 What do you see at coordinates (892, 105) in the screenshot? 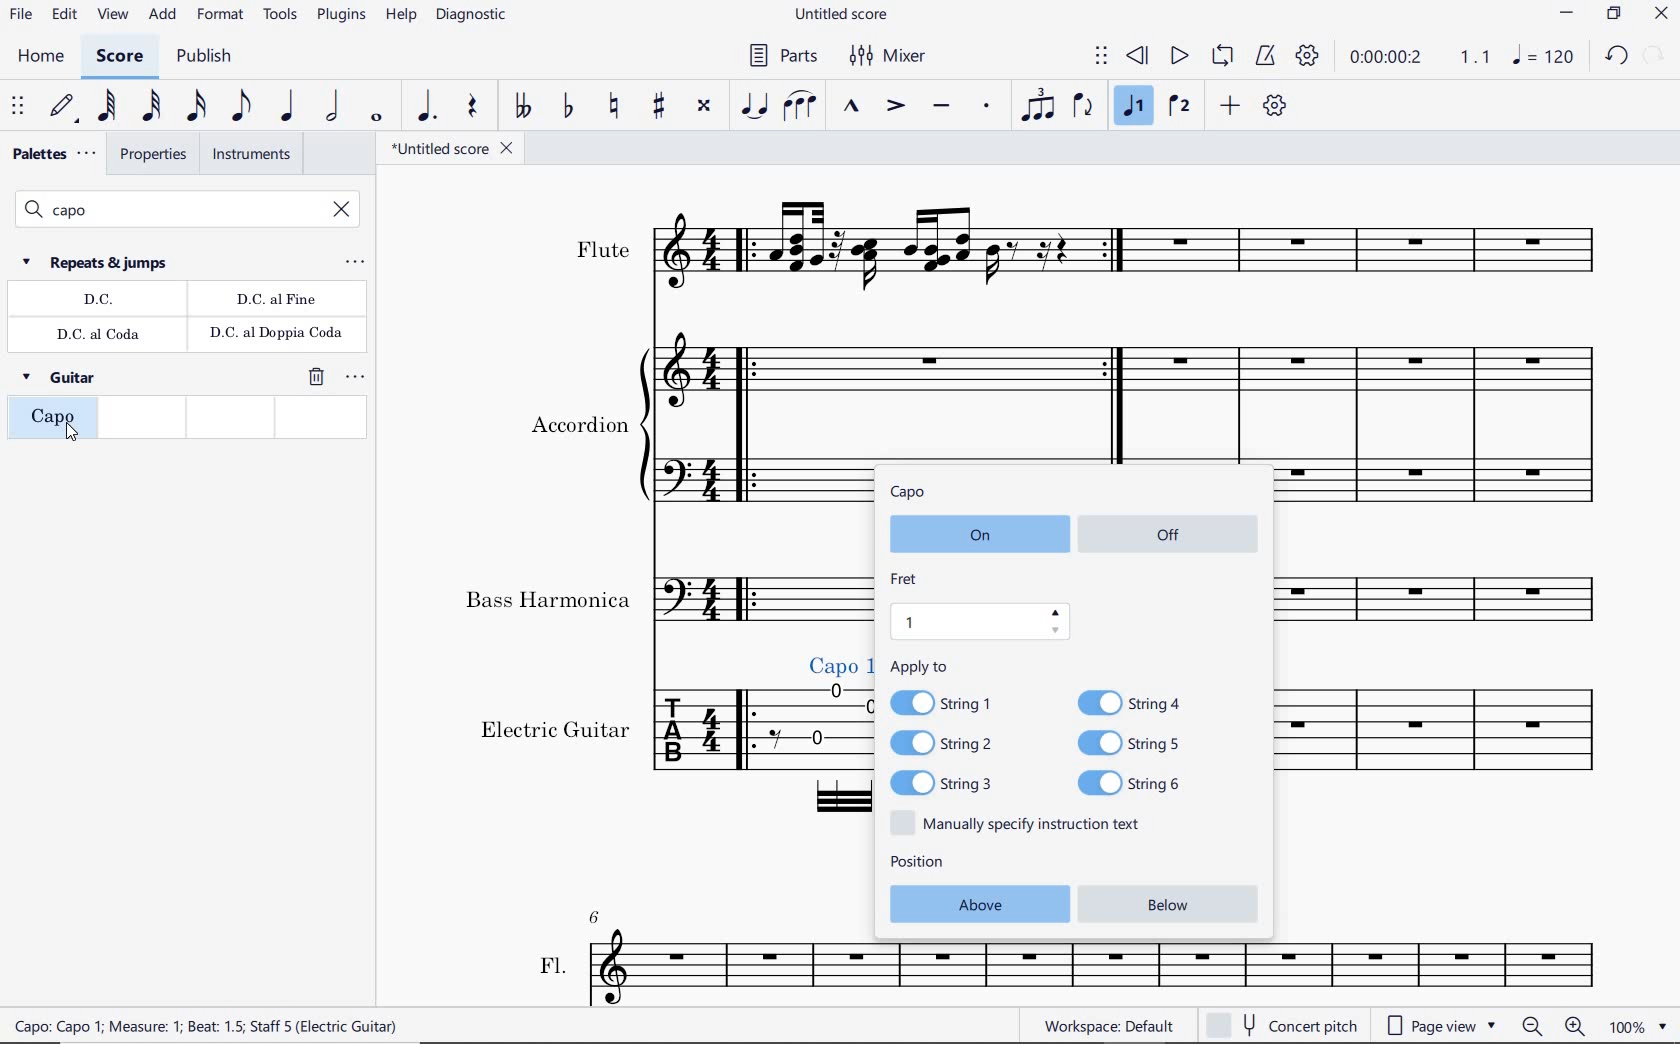
I see `accent` at bounding box center [892, 105].